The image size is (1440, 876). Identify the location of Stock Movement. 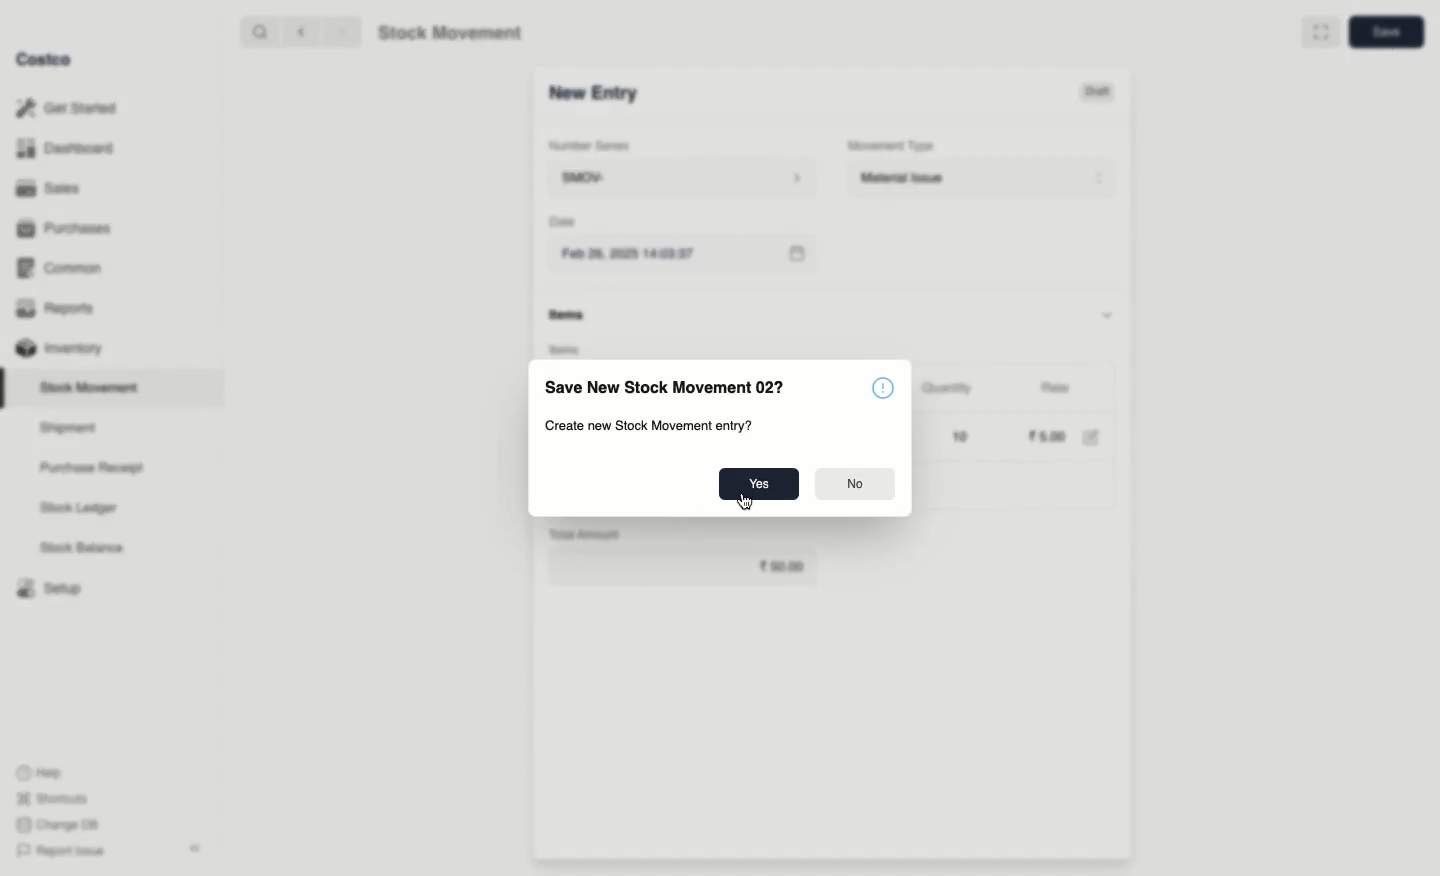
(93, 387).